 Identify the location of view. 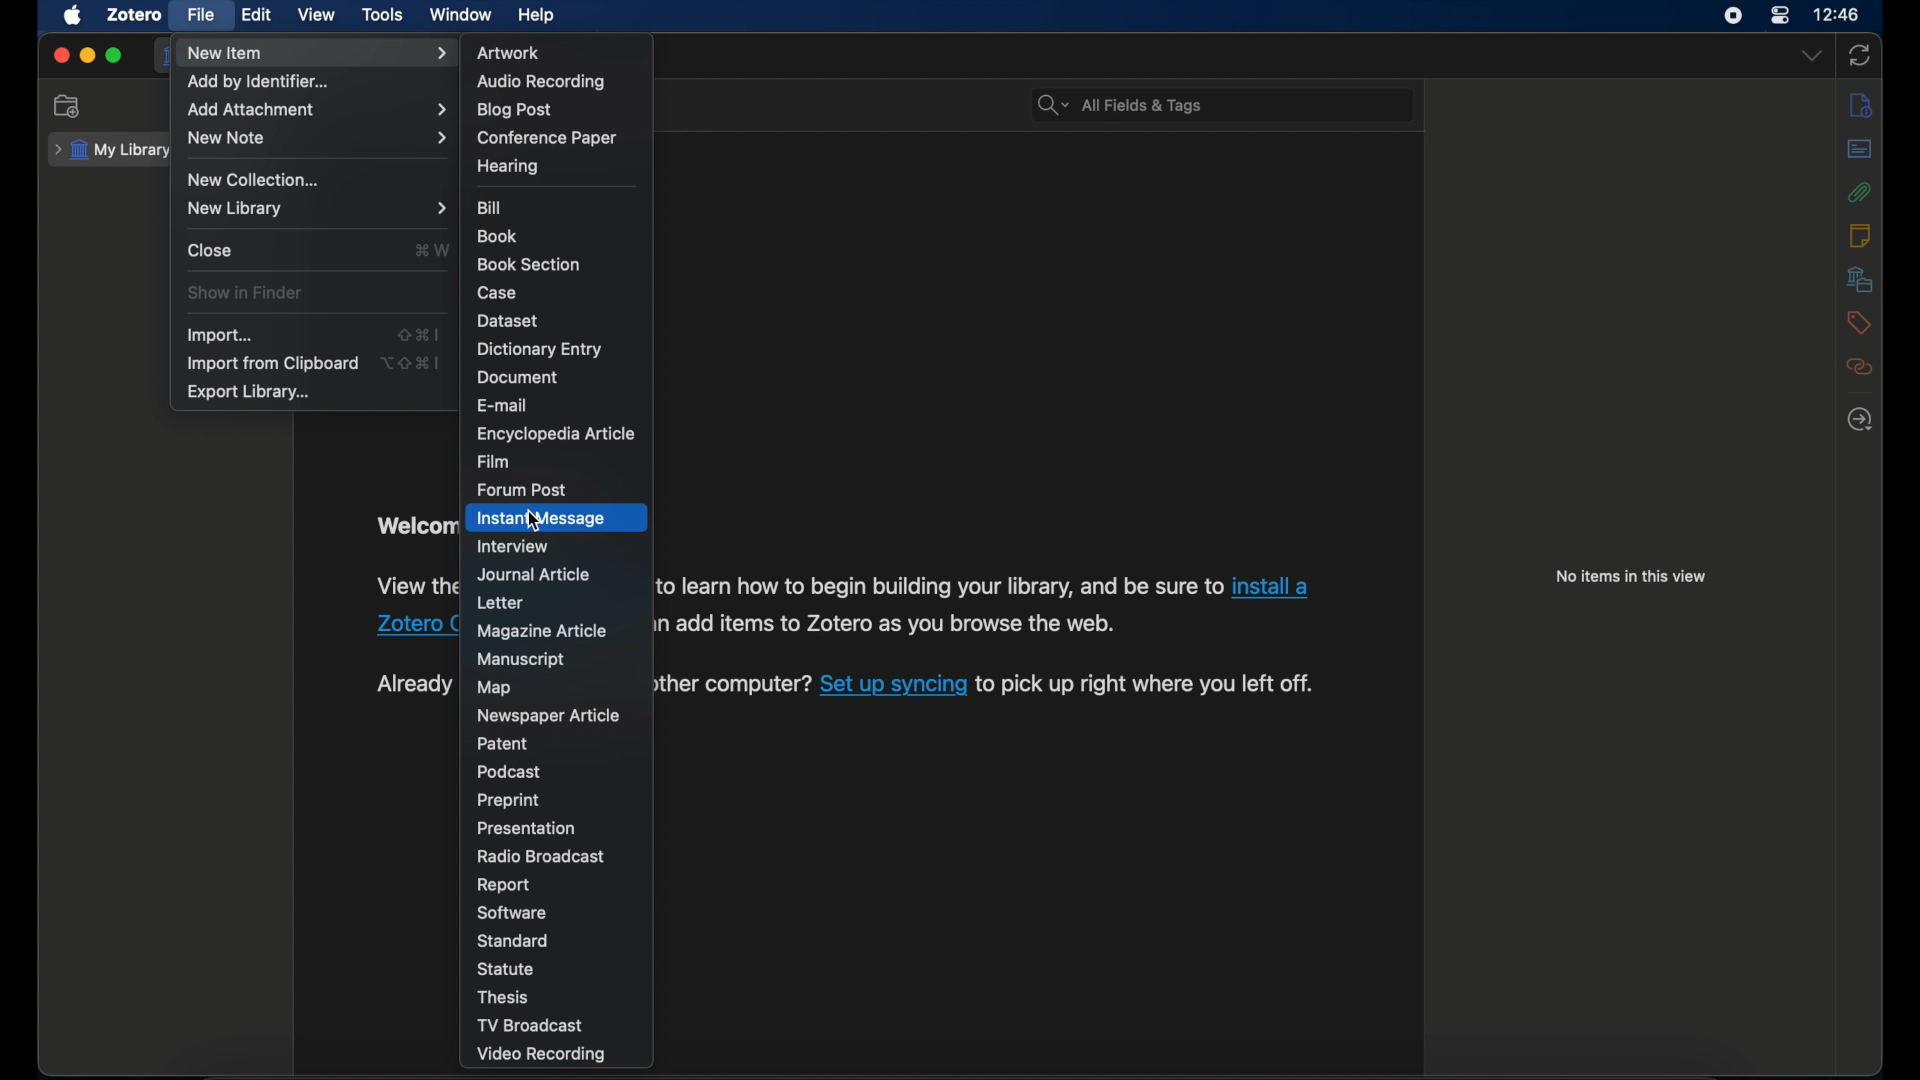
(316, 16).